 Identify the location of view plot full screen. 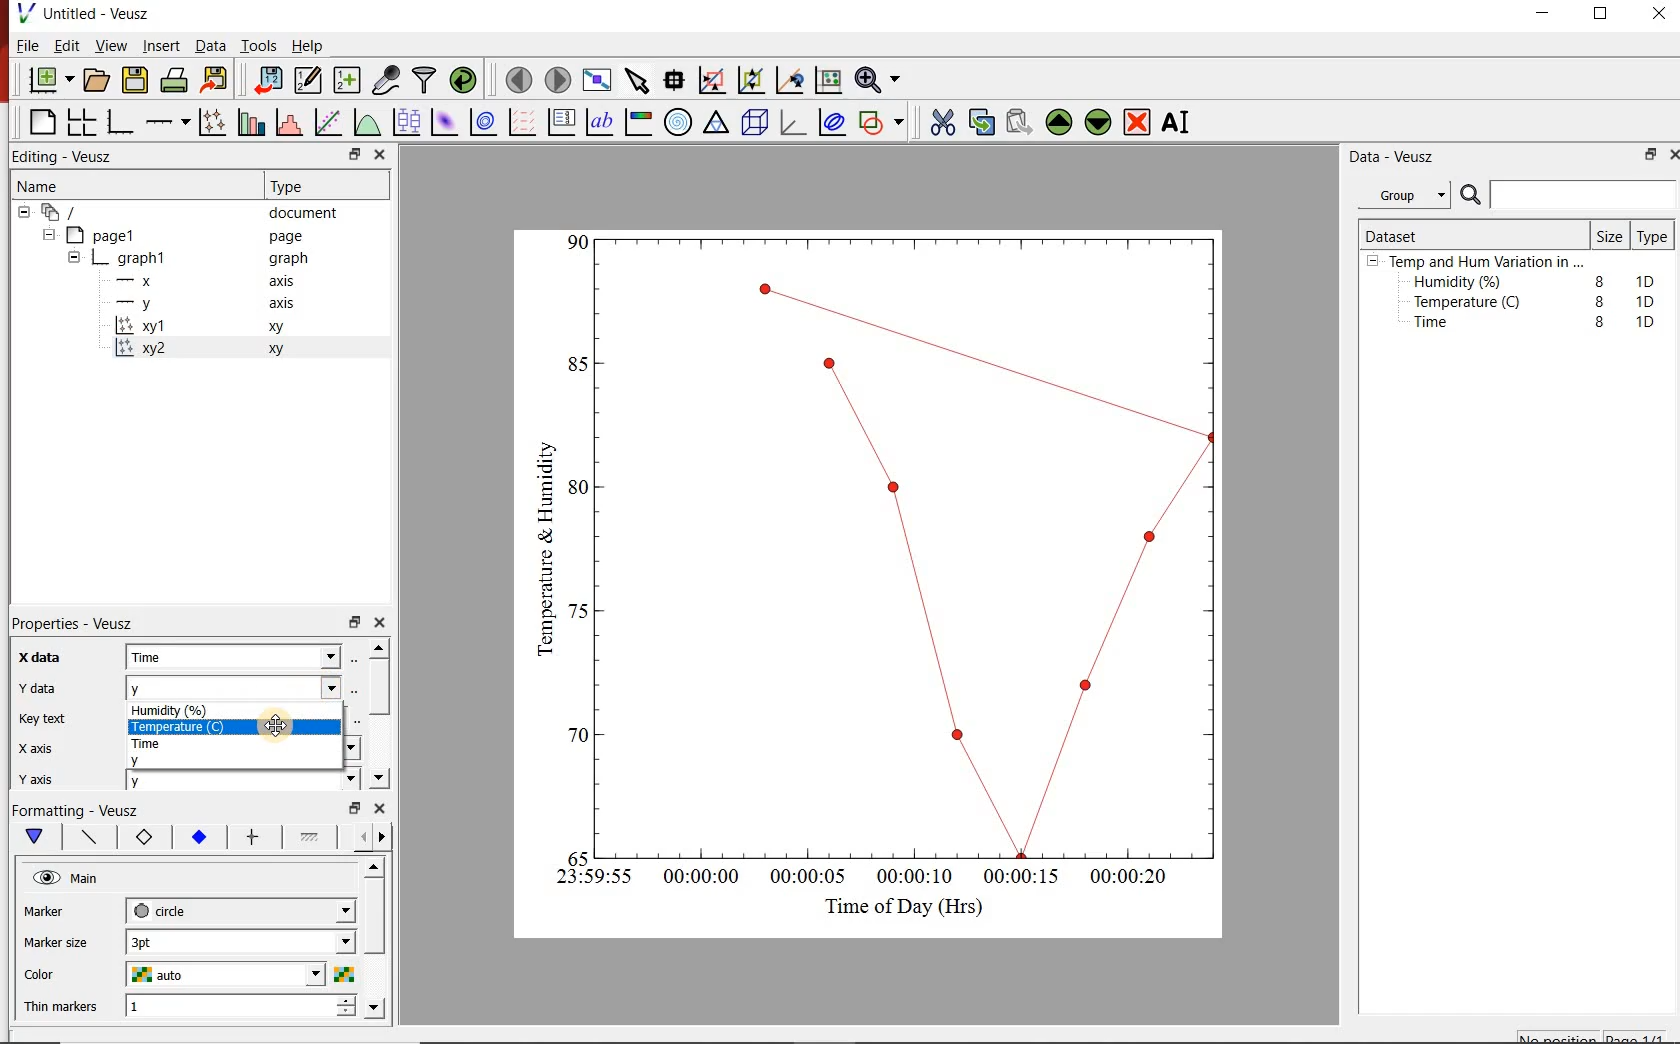
(598, 81).